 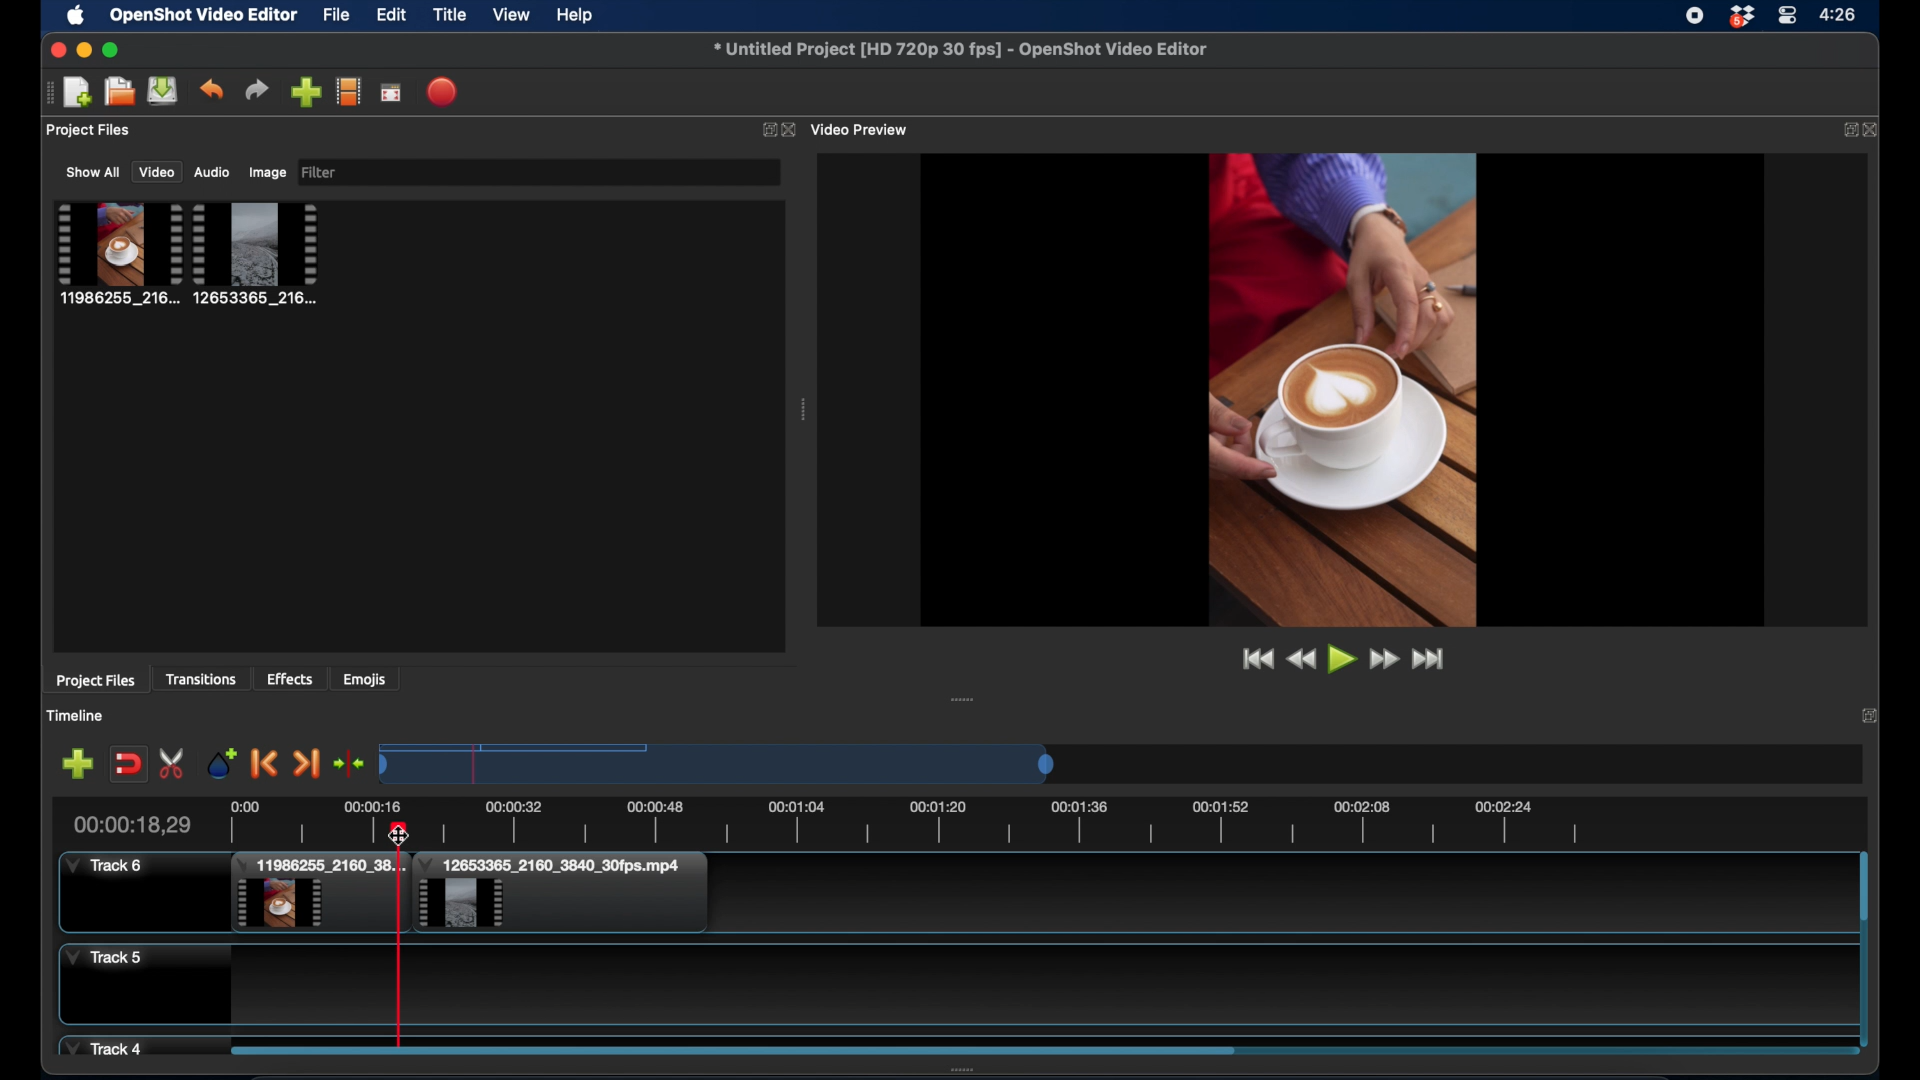 I want to click on transitions, so click(x=203, y=679).